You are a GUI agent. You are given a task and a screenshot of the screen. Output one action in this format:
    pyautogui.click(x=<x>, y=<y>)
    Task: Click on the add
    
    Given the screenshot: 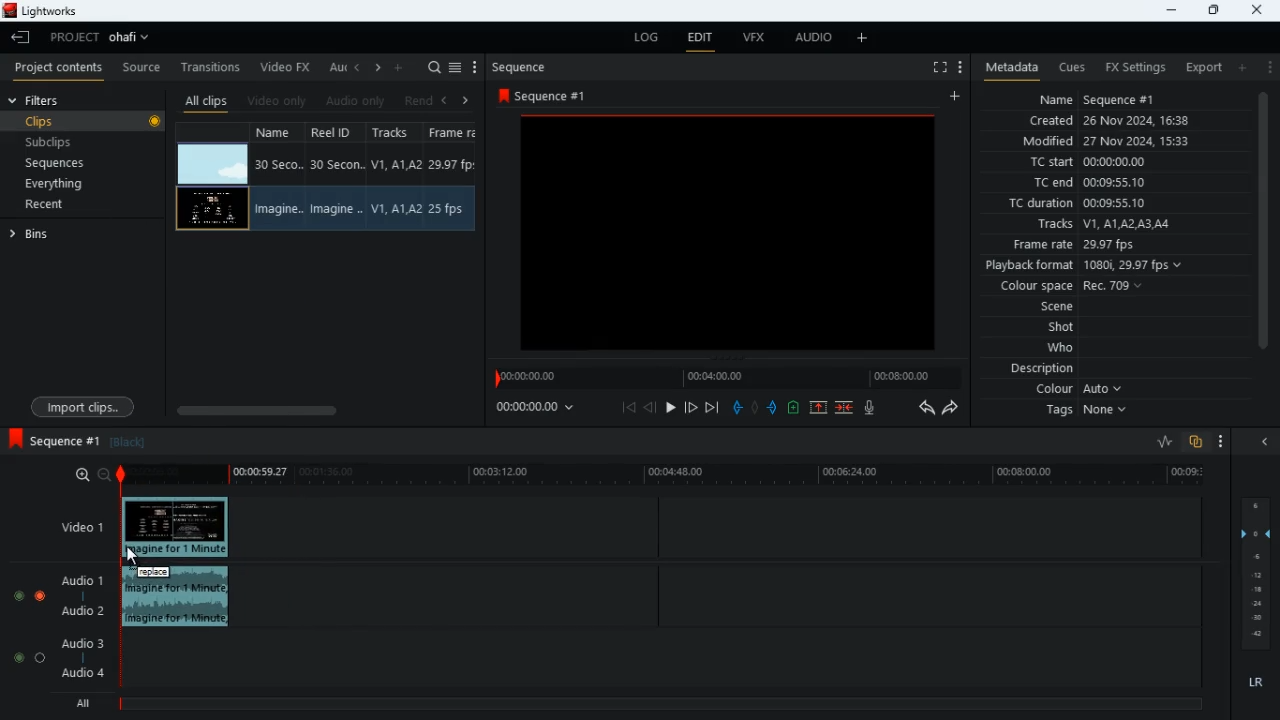 What is the action you would take?
    pyautogui.click(x=402, y=67)
    